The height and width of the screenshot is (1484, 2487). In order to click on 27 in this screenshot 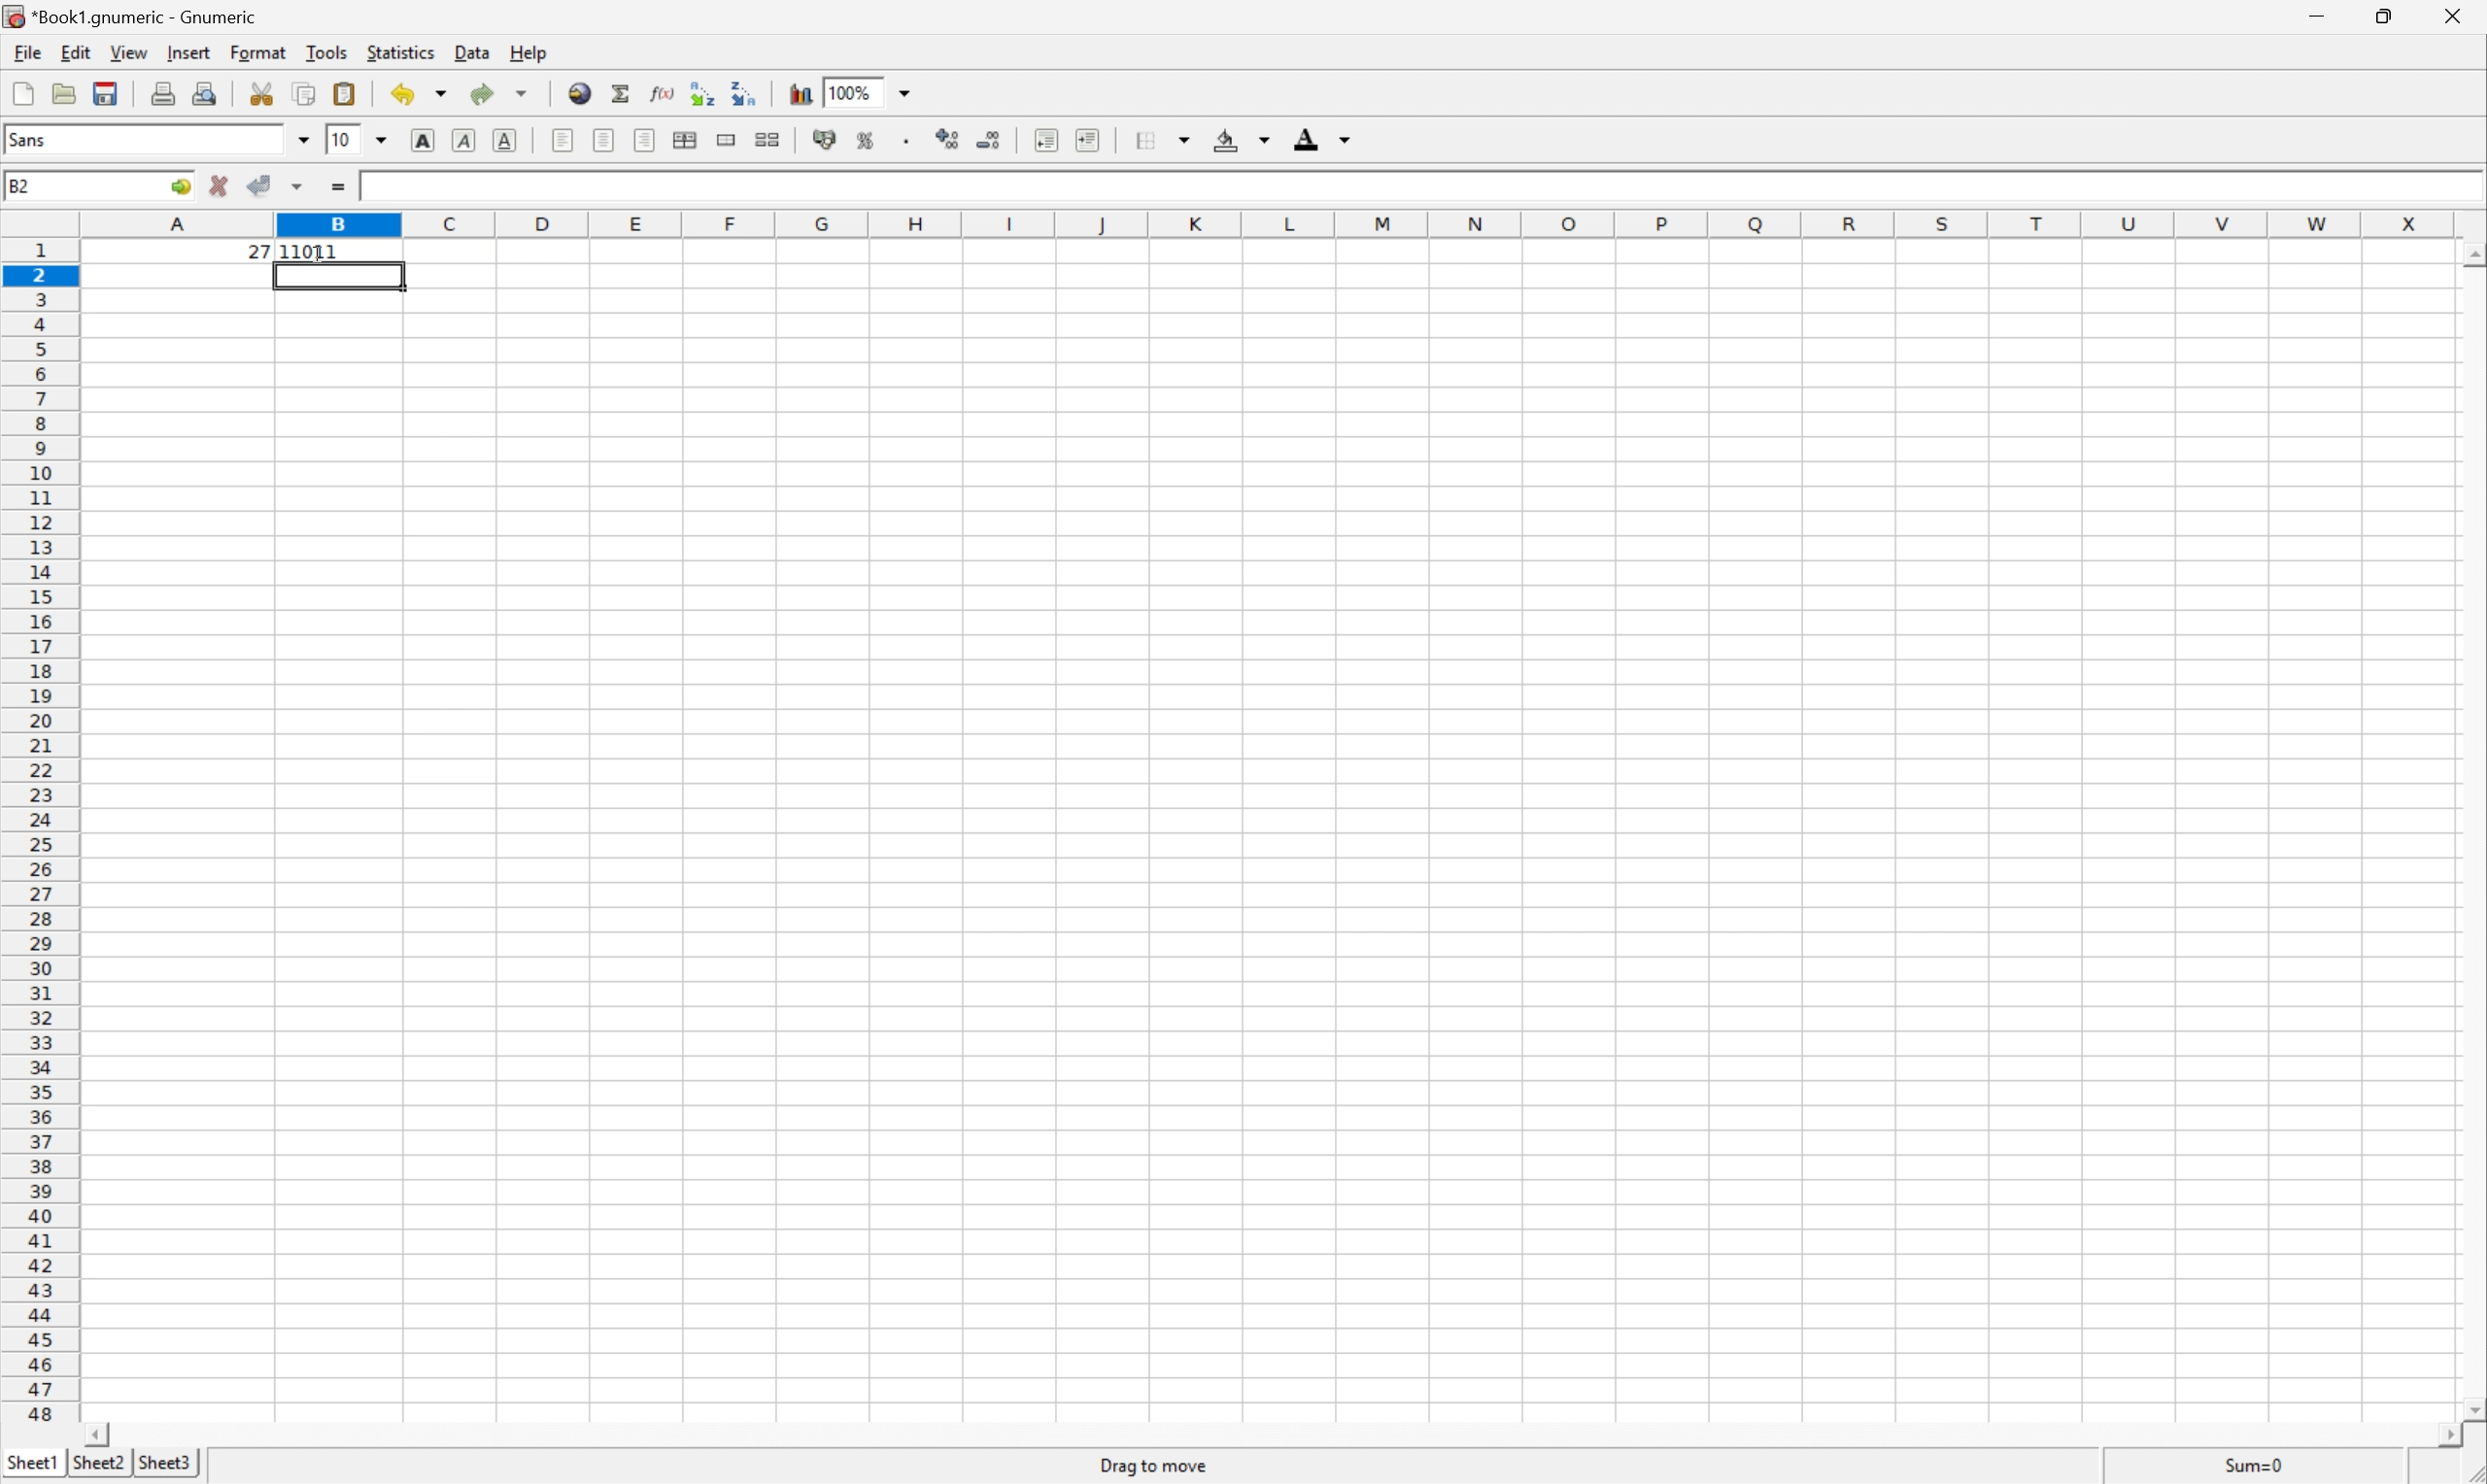, I will do `click(260, 253)`.